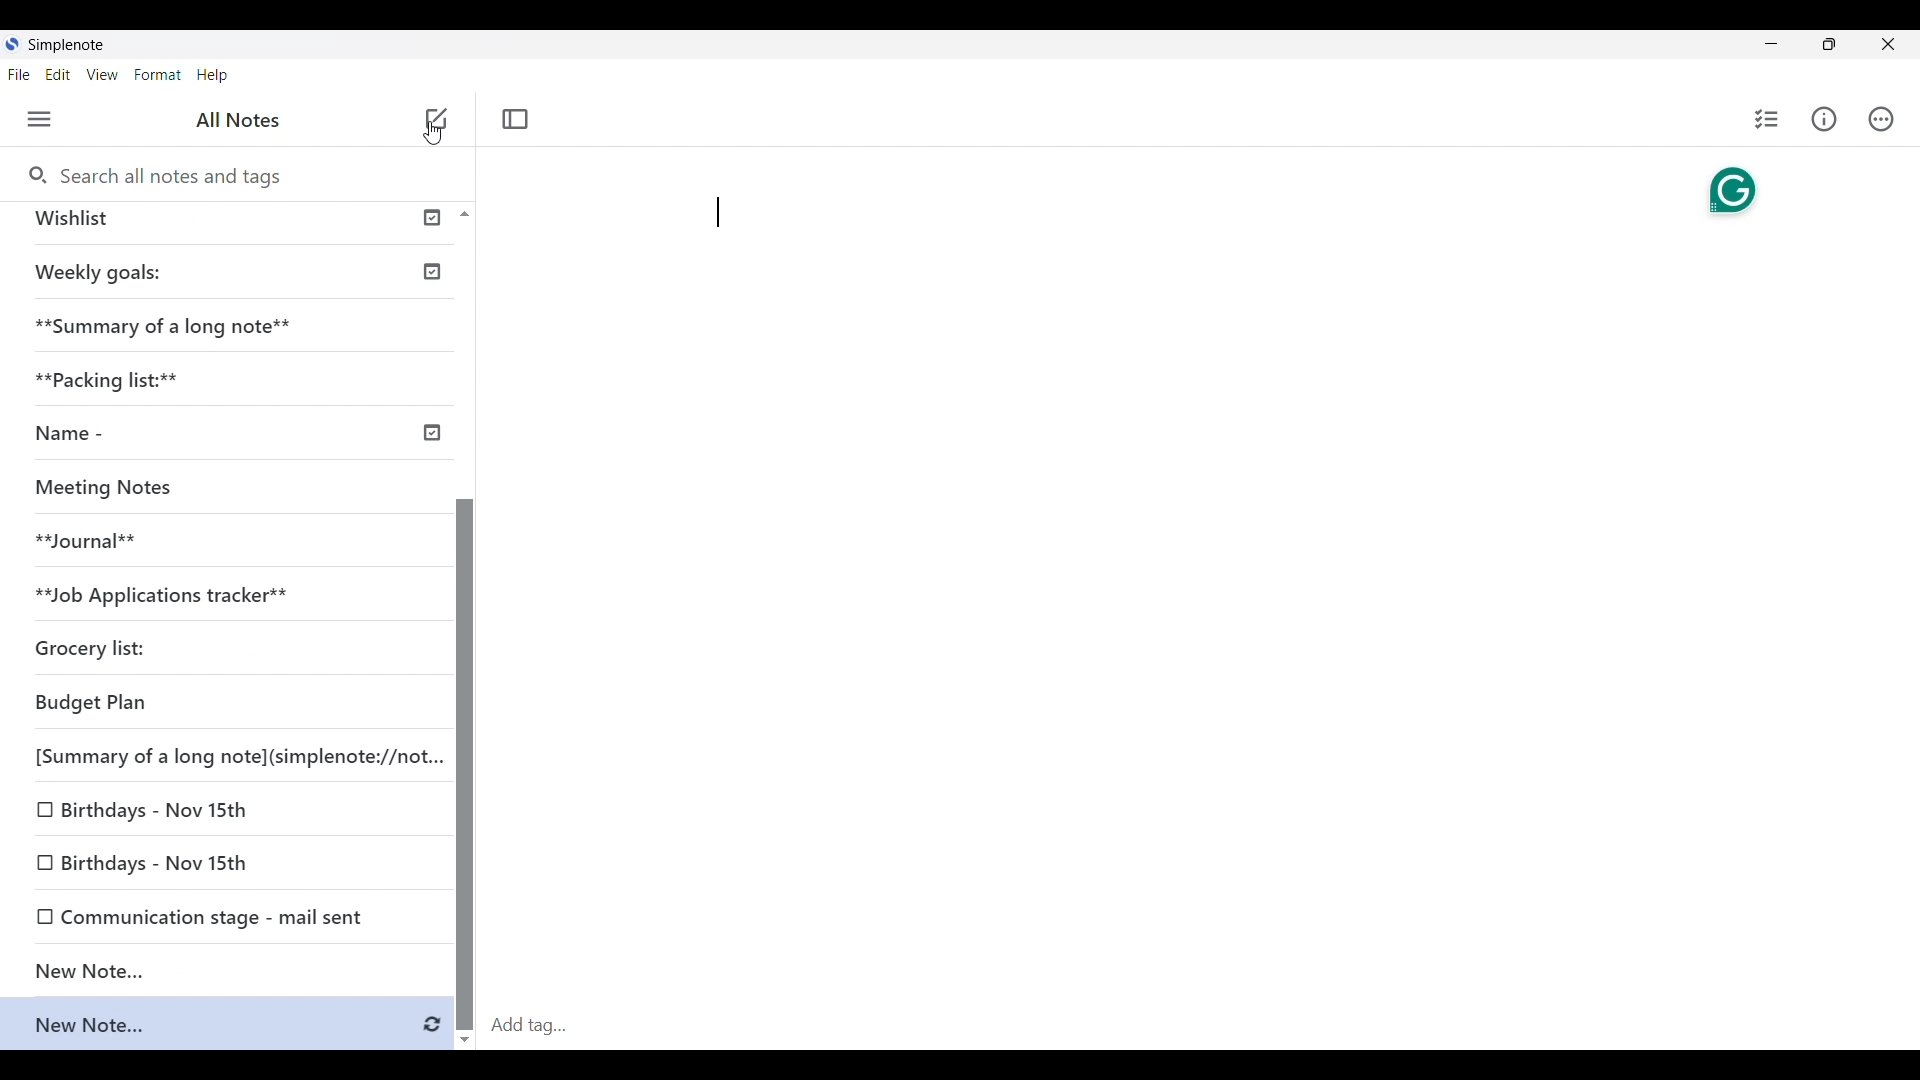 This screenshot has height=1080, width=1920. Describe the element at coordinates (1881, 117) in the screenshot. I see `Actions` at that location.